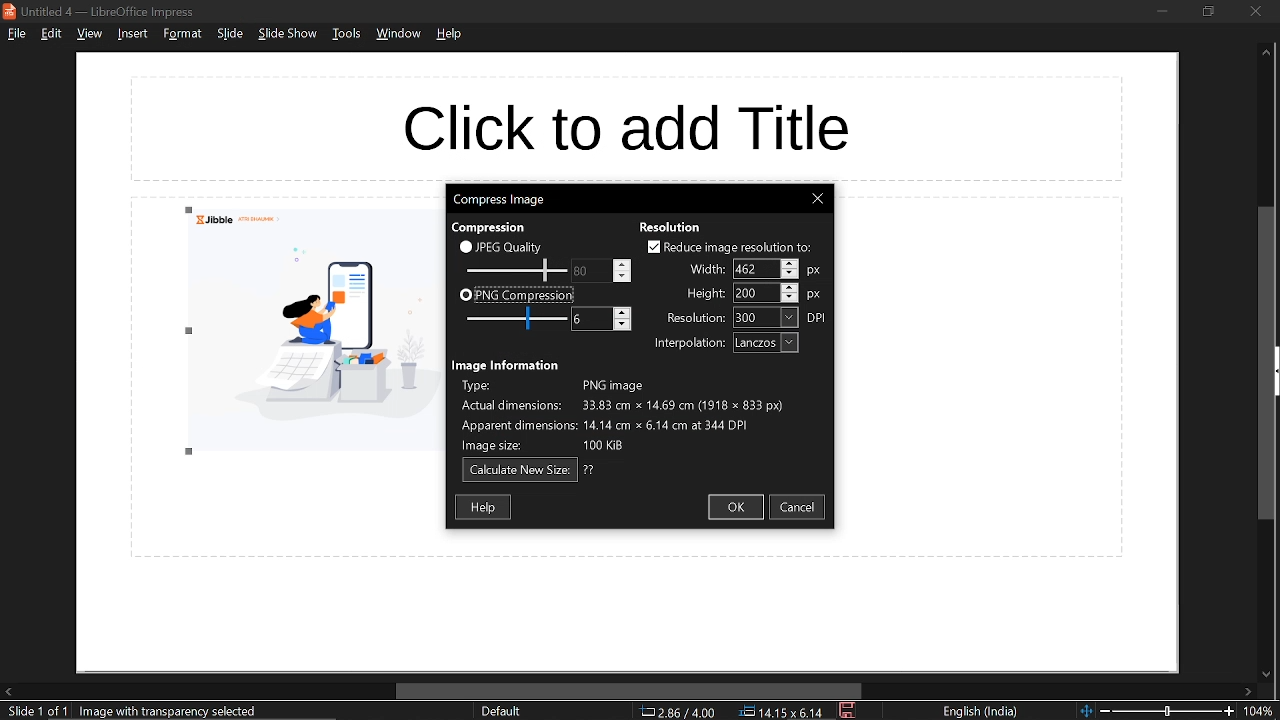  I want to click on move right, so click(1248, 693).